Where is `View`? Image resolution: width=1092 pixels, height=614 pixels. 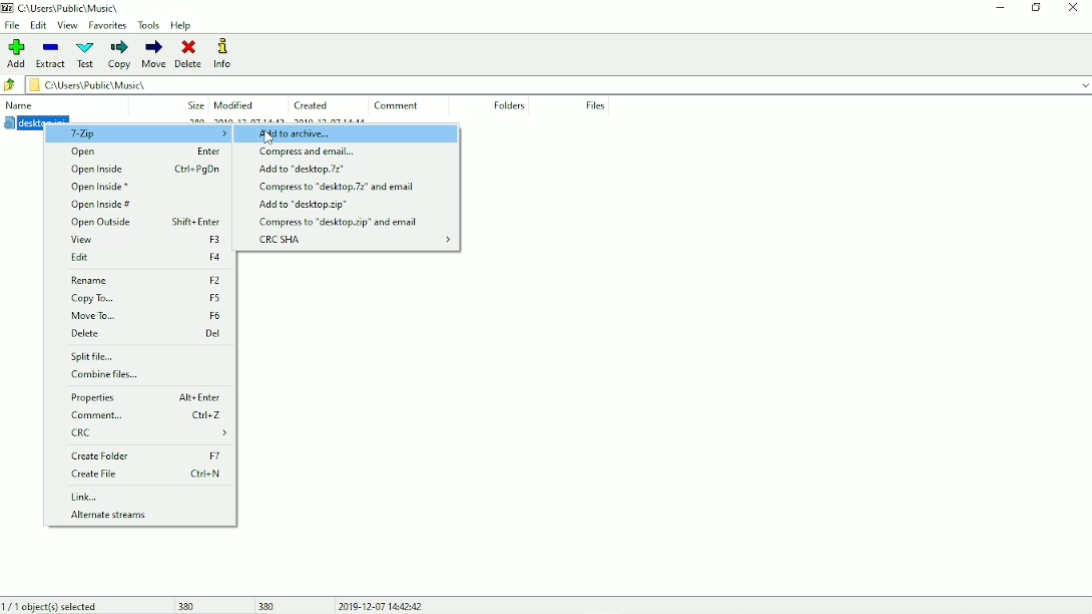
View is located at coordinates (68, 25).